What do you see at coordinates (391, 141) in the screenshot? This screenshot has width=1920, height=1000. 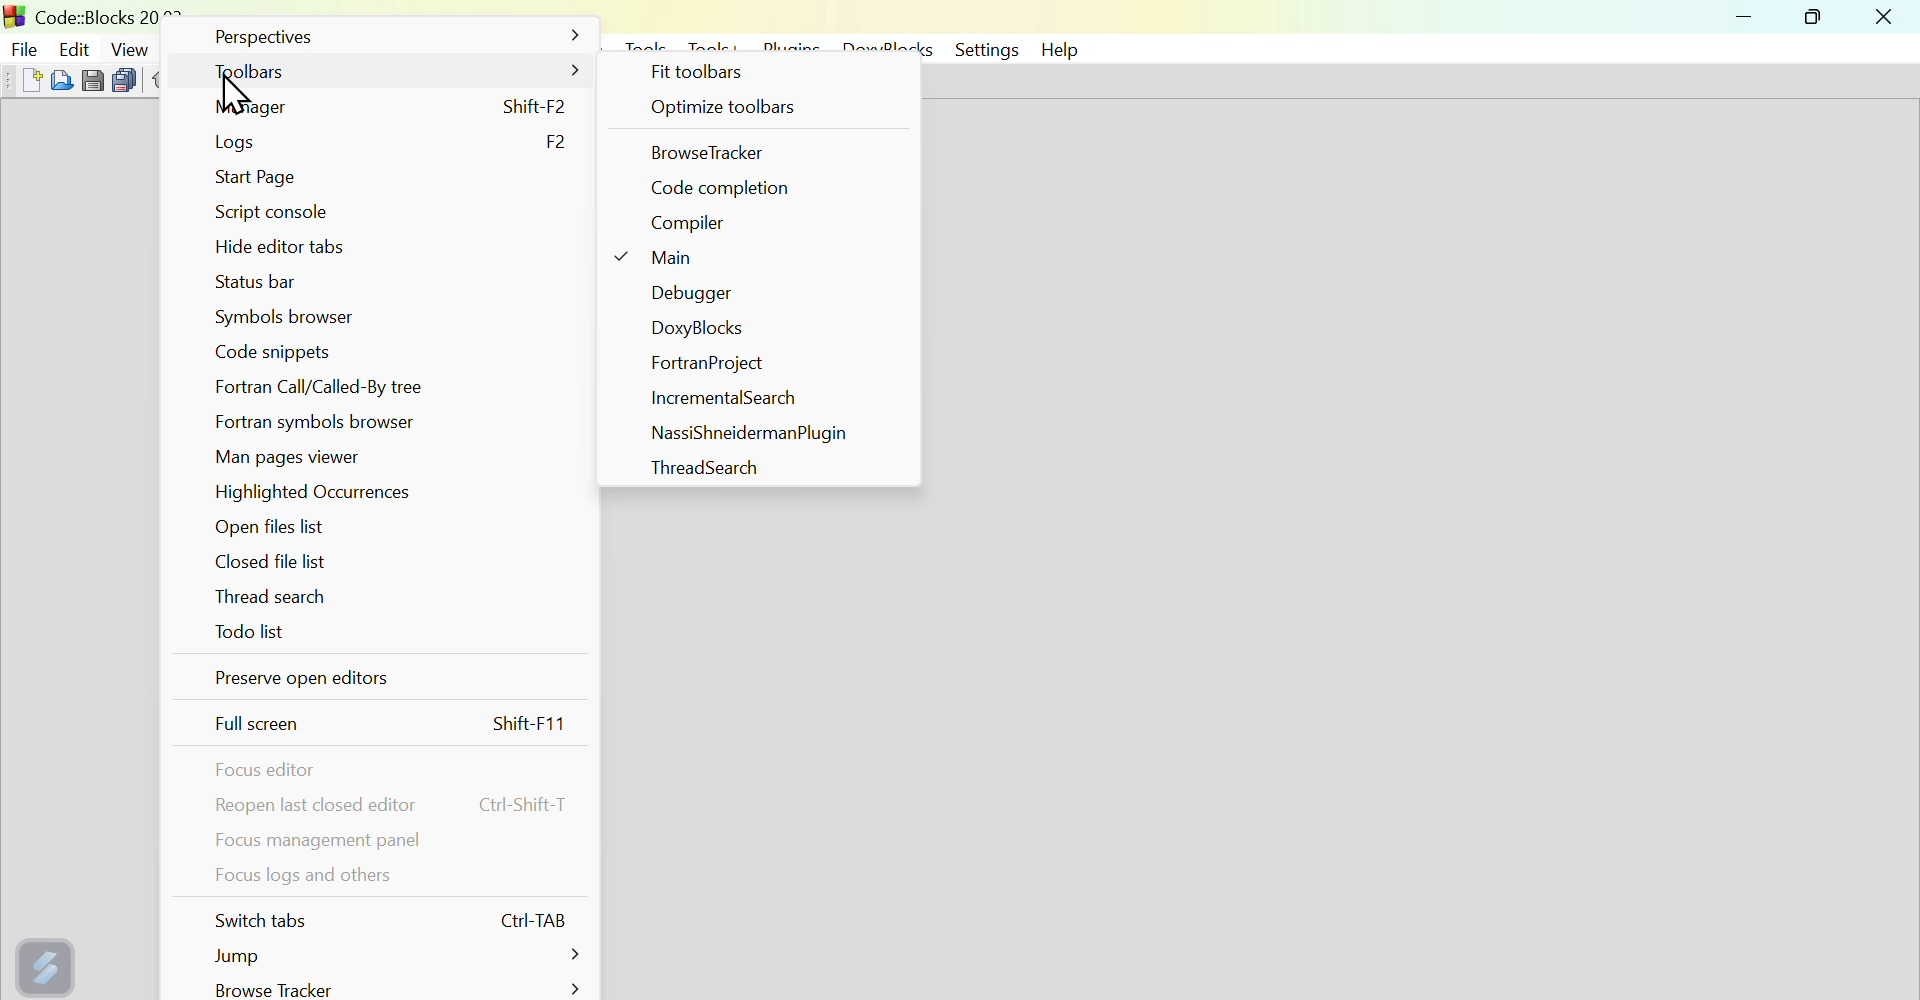 I see `Logs` at bounding box center [391, 141].